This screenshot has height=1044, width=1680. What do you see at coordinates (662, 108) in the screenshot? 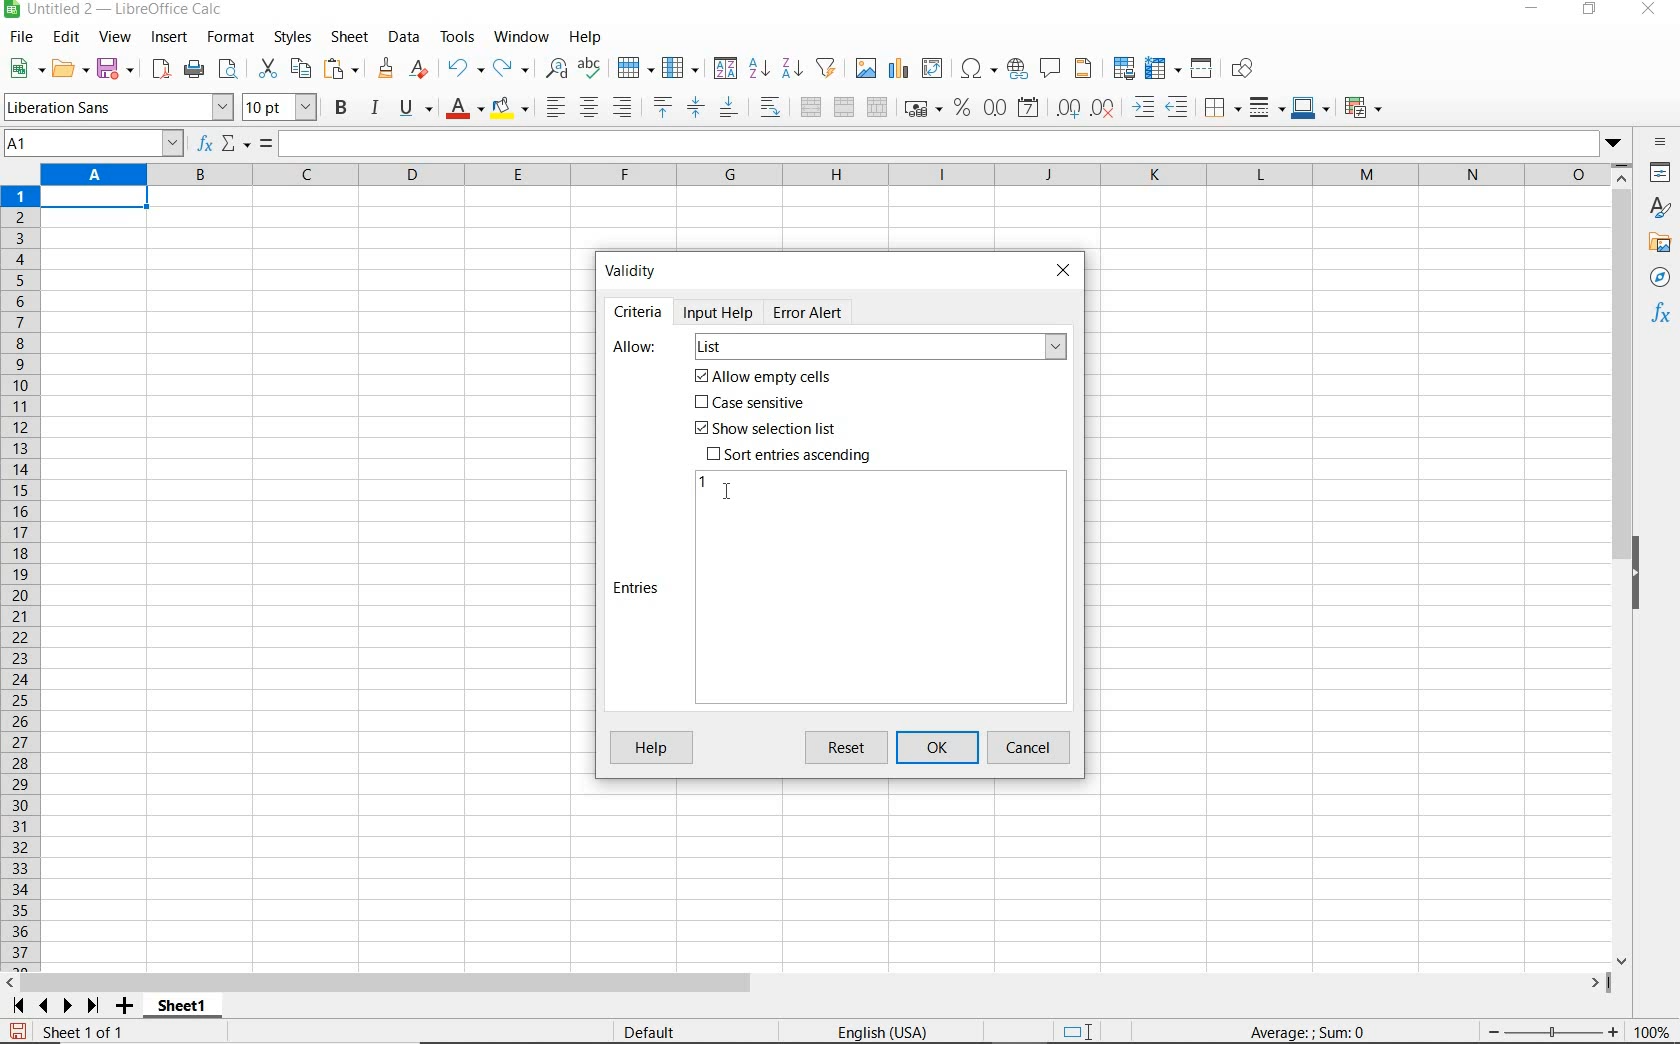
I see `align top` at bounding box center [662, 108].